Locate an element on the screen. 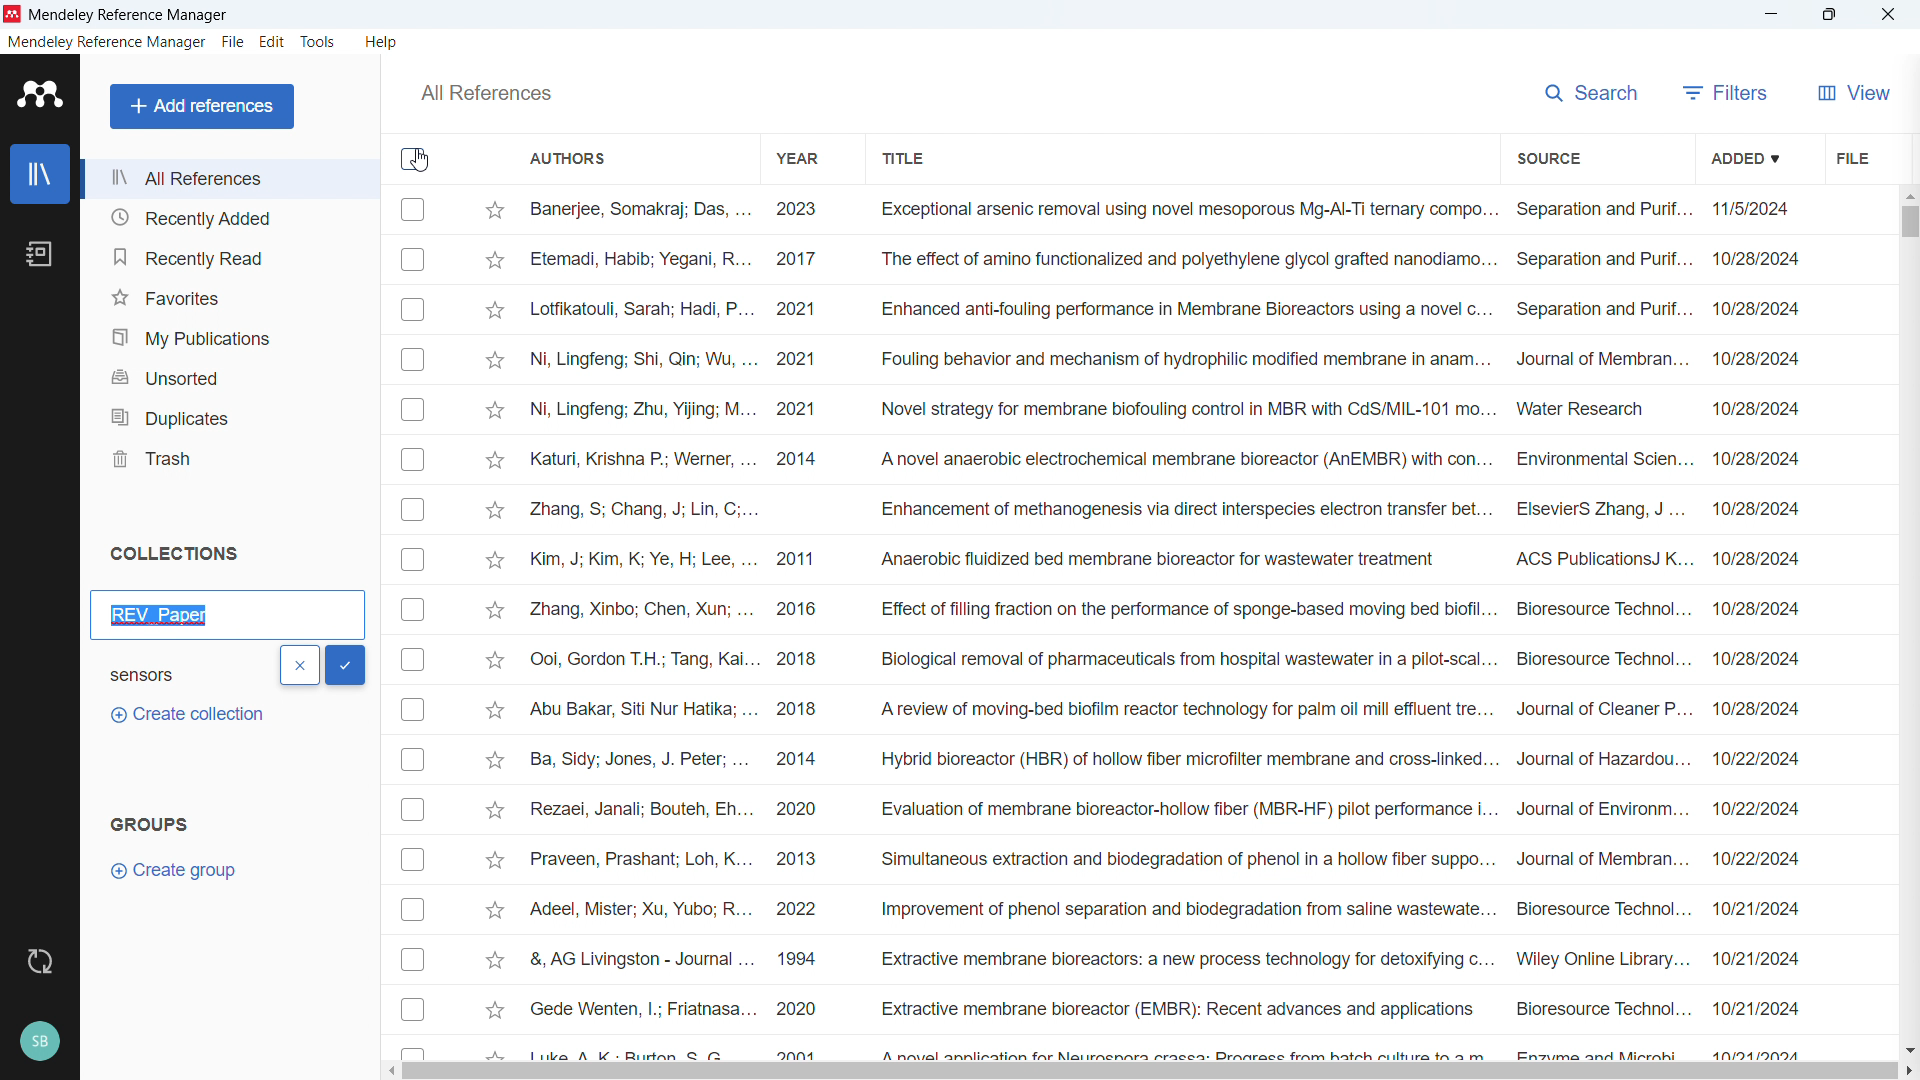  My publications  is located at coordinates (229, 335).